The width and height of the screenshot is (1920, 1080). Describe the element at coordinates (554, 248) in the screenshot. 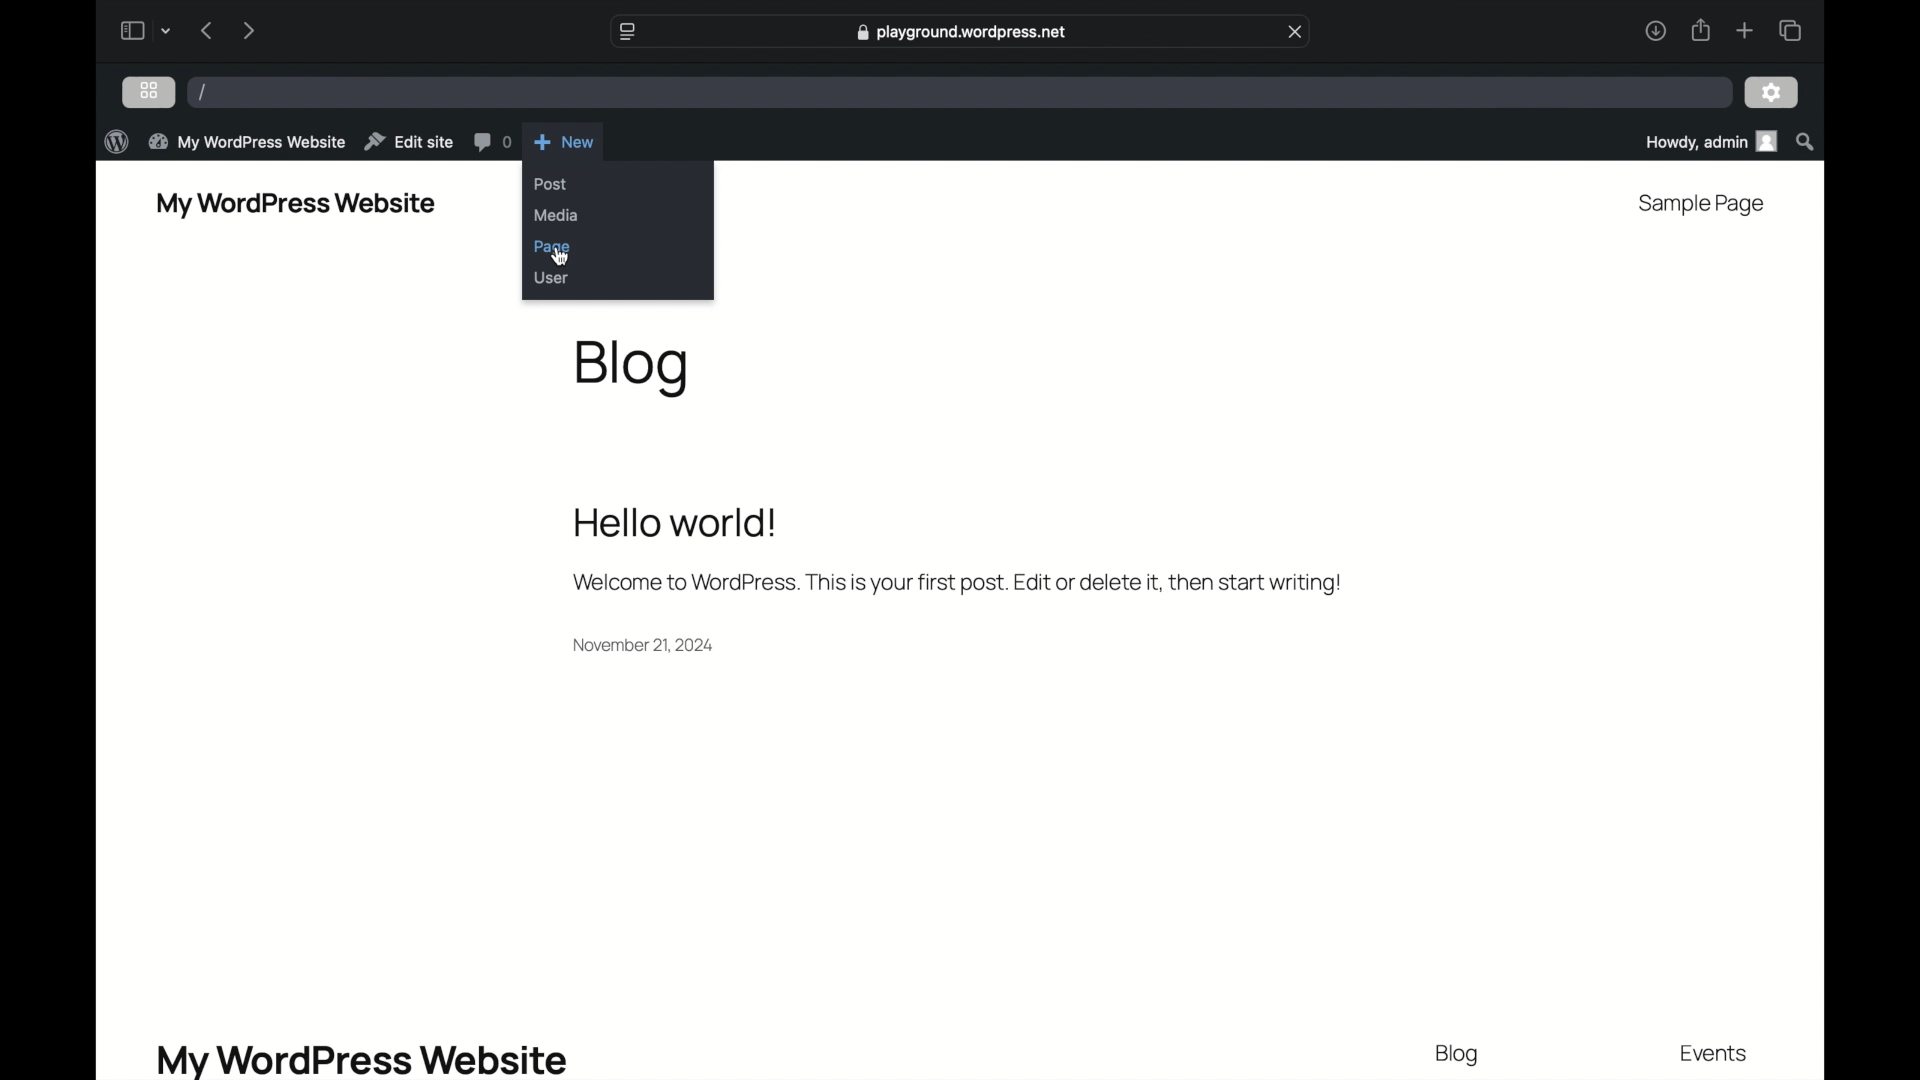

I see `page` at that location.